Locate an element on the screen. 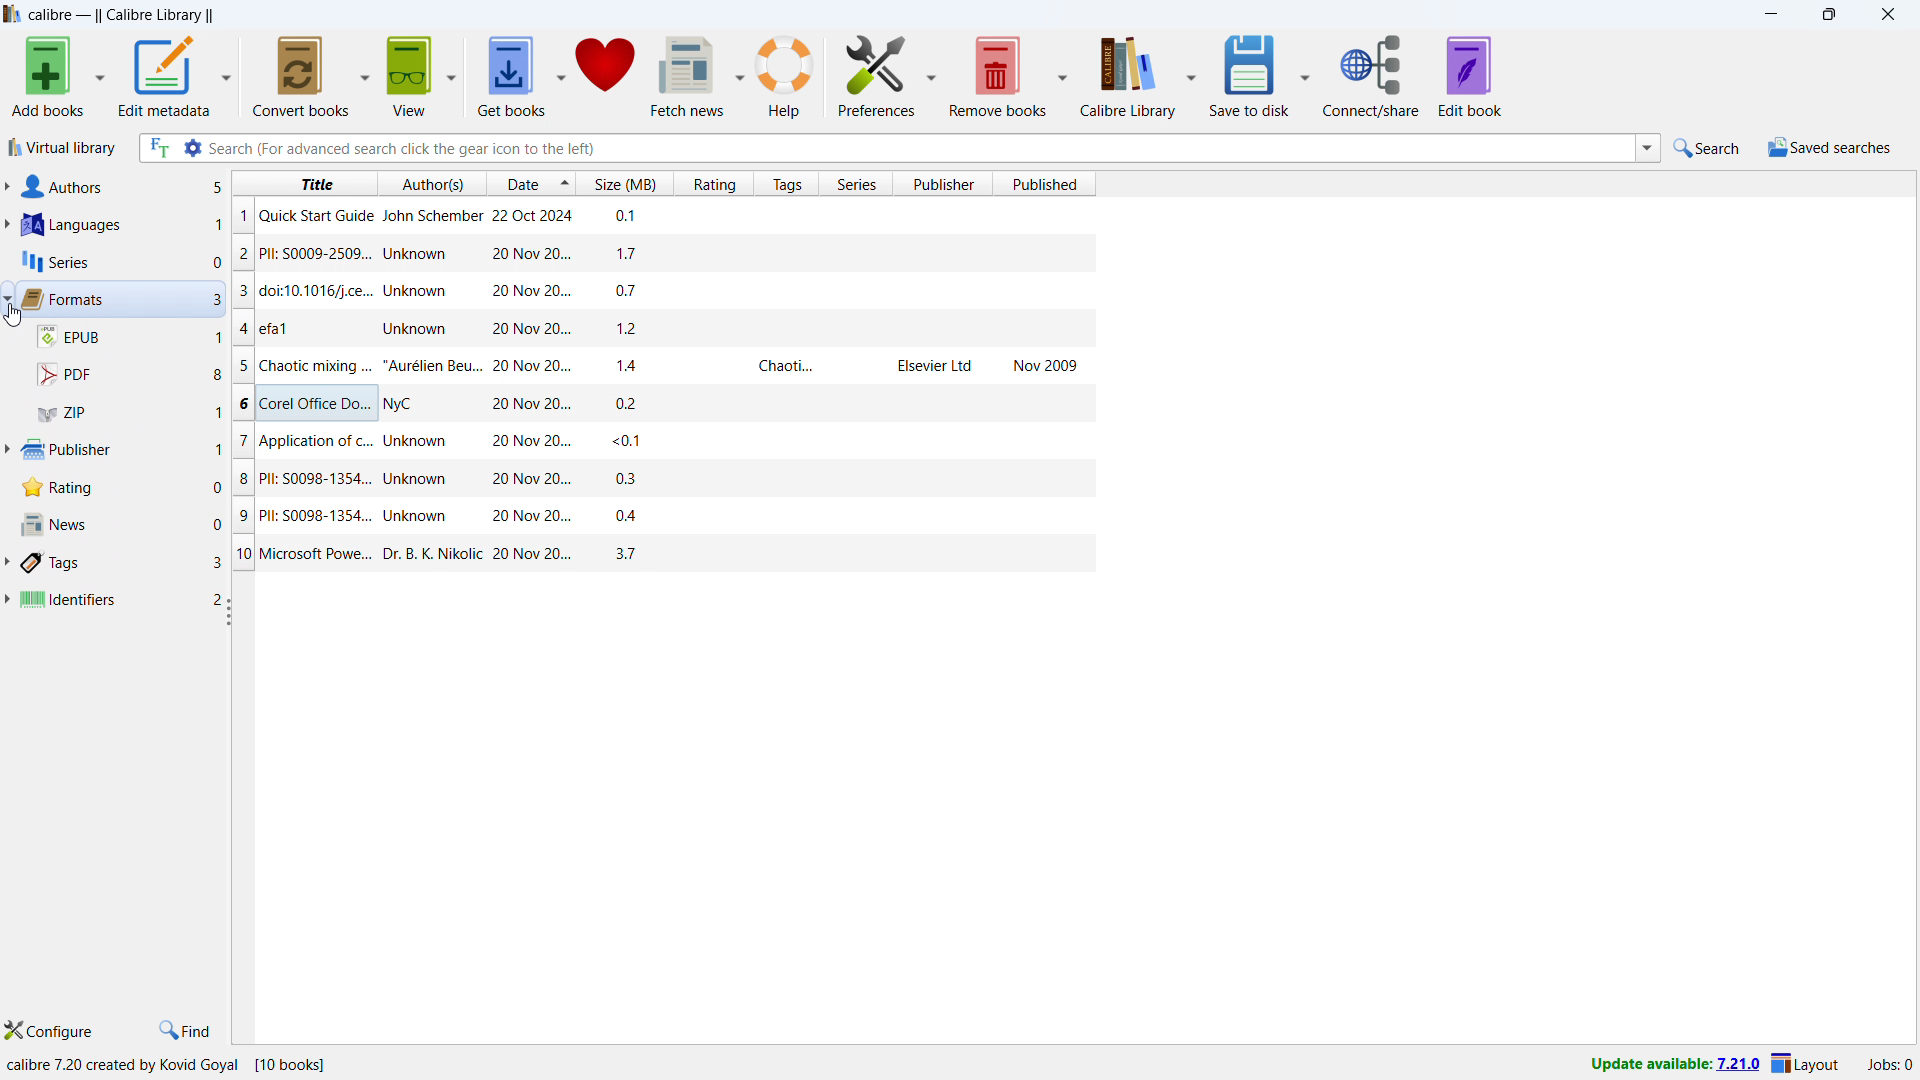 This screenshot has width=1920, height=1080. fetch news is located at coordinates (689, 75).